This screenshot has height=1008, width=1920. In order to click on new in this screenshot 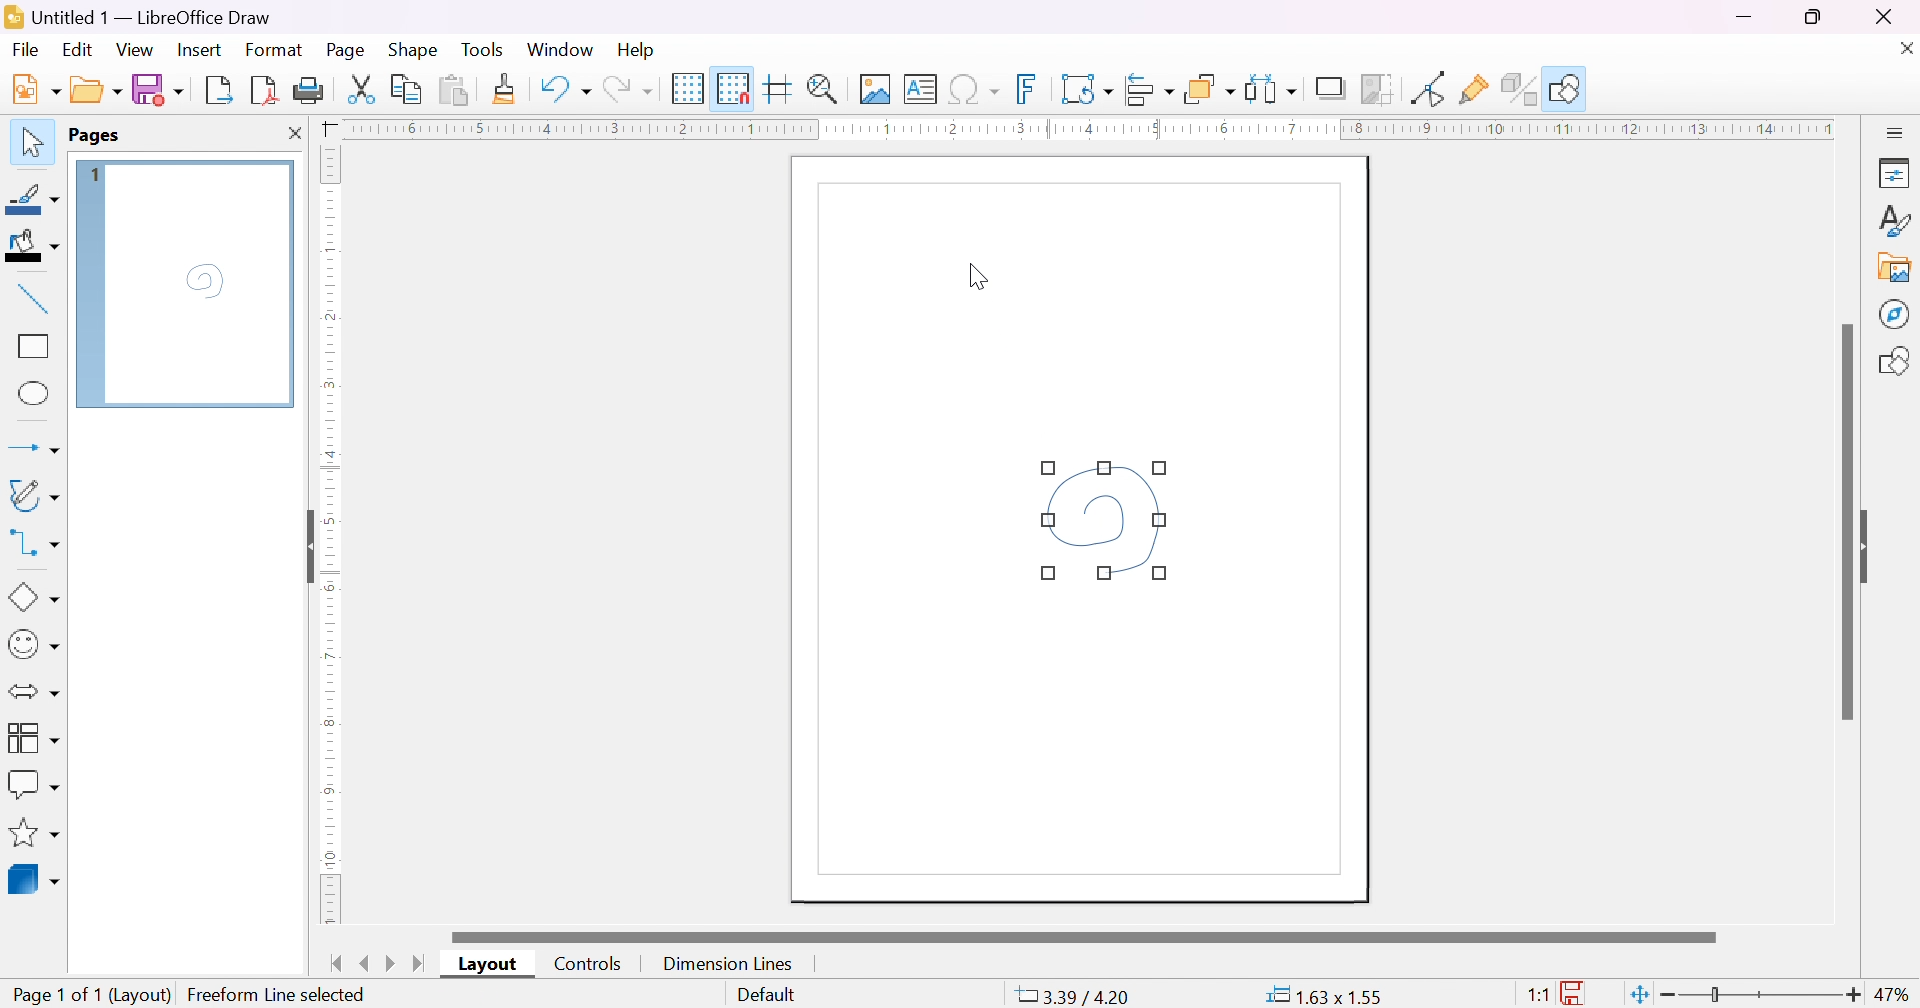, I will do `click(35, 89)`.